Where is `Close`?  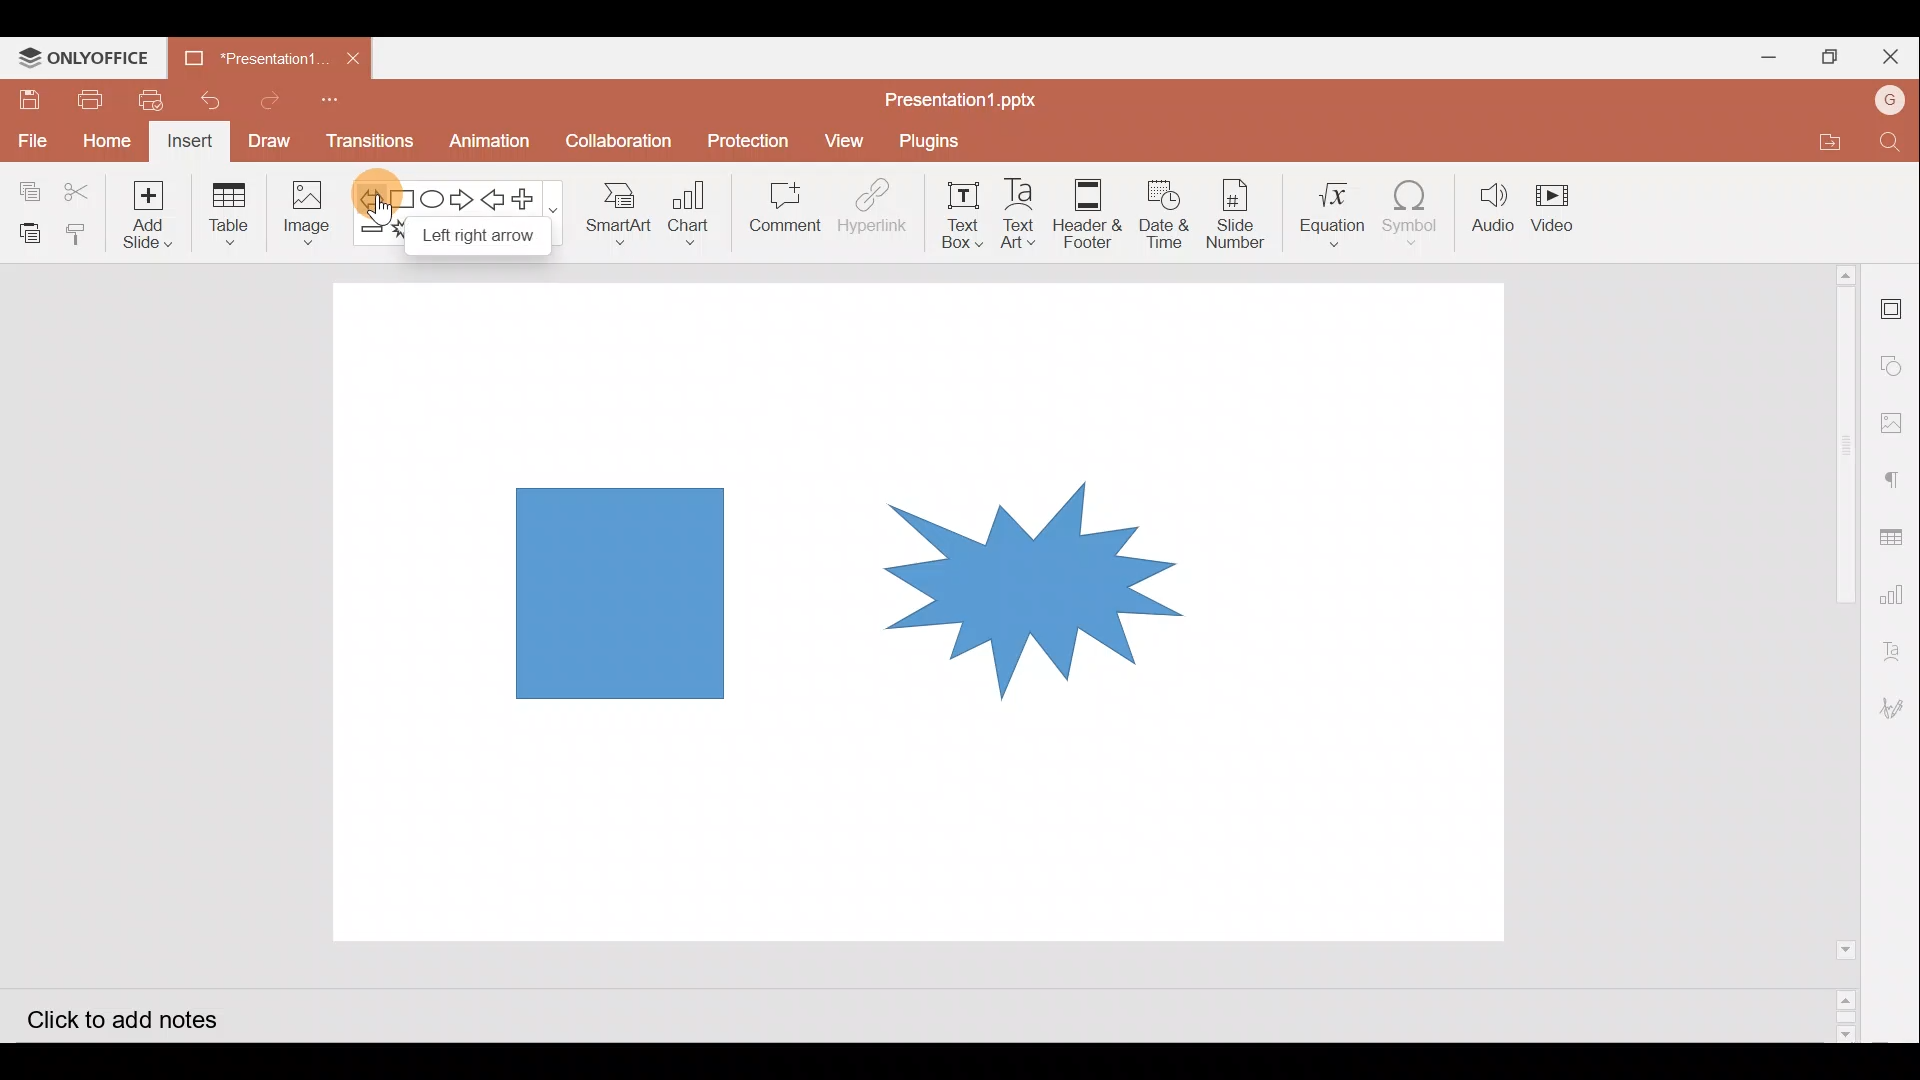
Close is located at coordinates (1888, 55).